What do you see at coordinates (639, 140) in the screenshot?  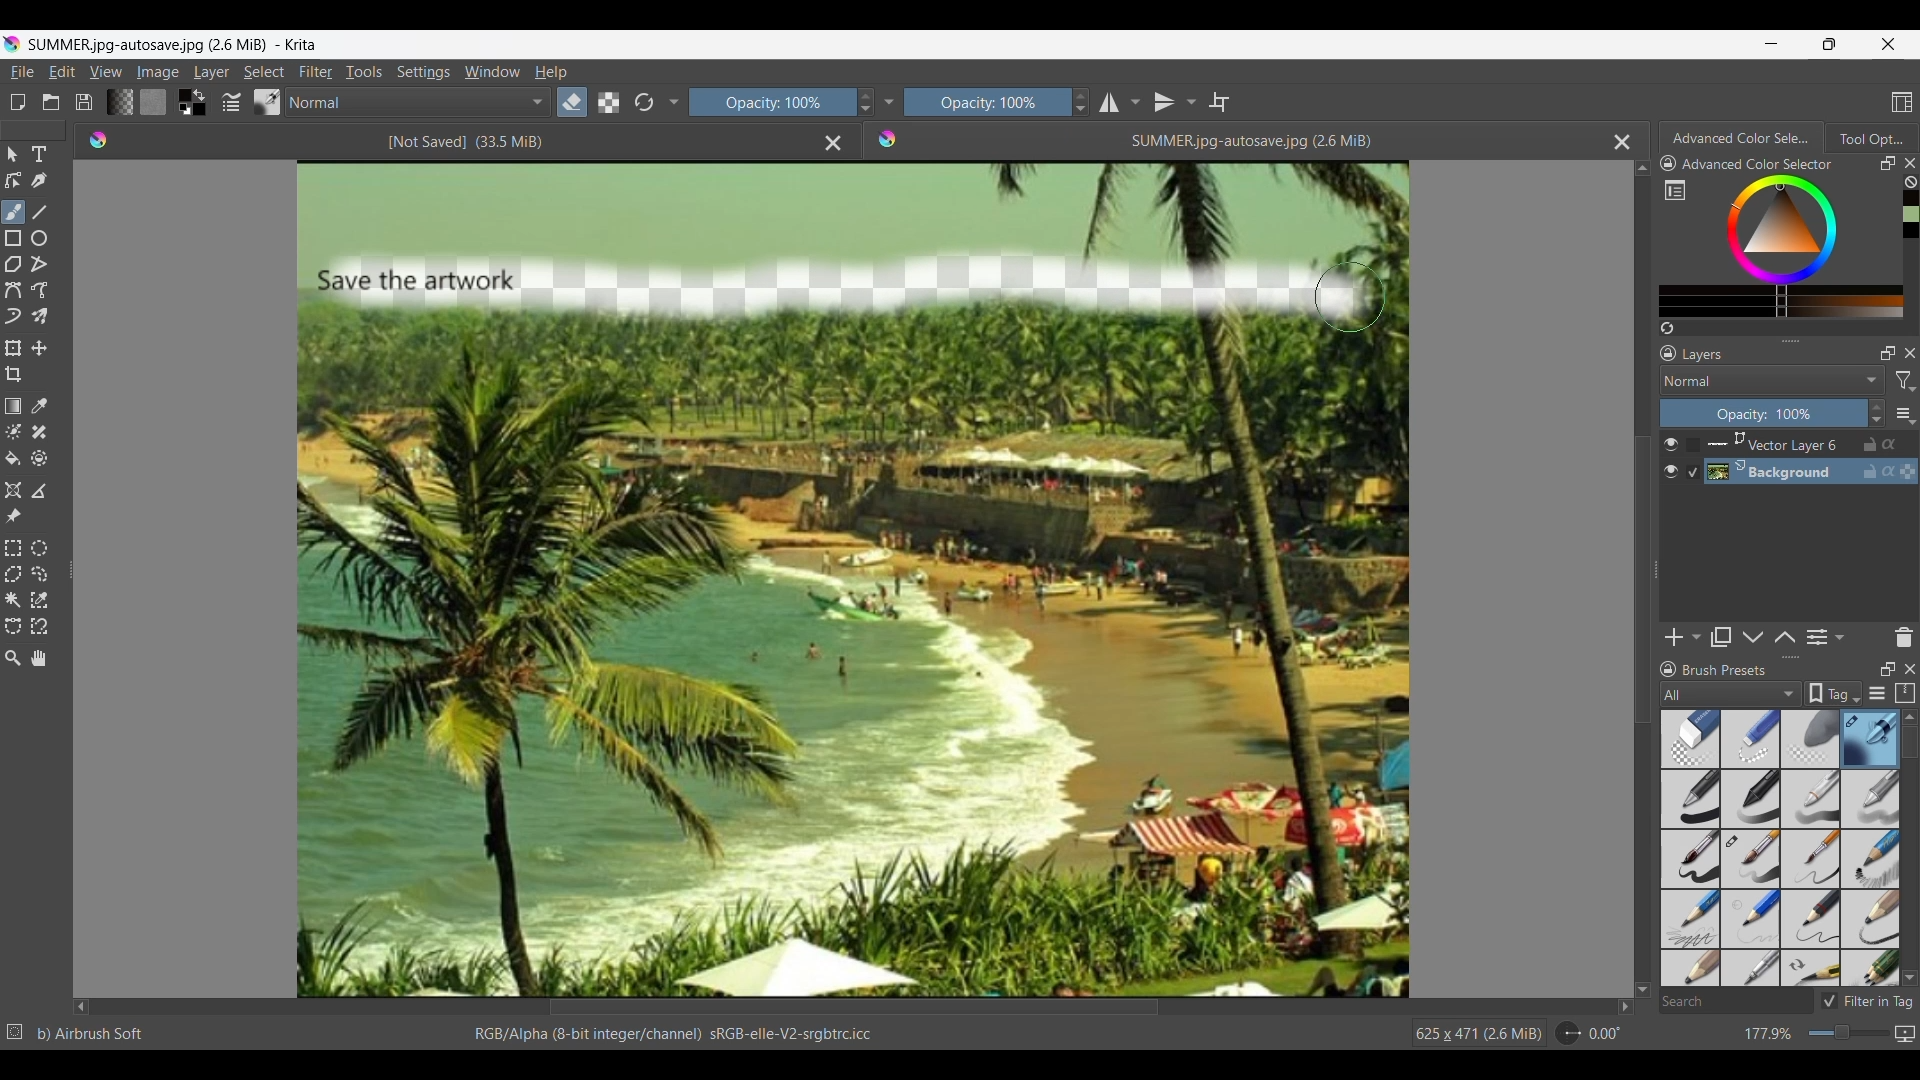 I see `Set eraser mode (E)` at bounding box center [639, 140].